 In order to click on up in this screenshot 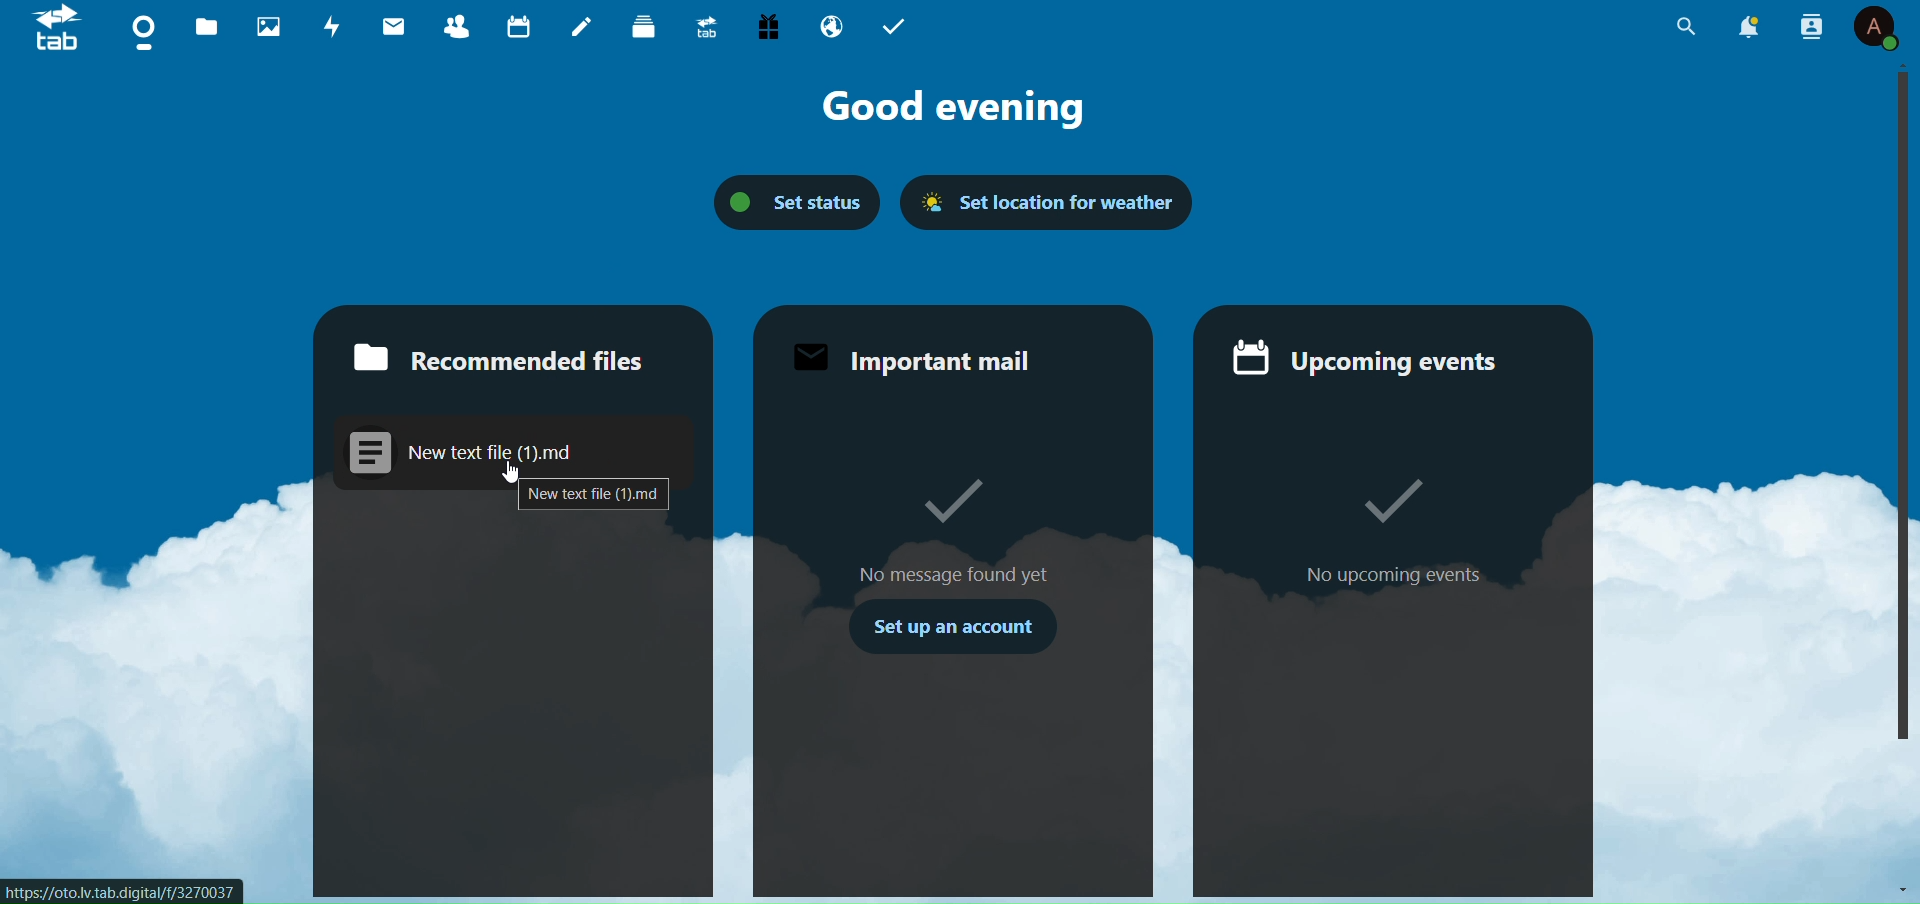, I will do `click(1903, 65)`.